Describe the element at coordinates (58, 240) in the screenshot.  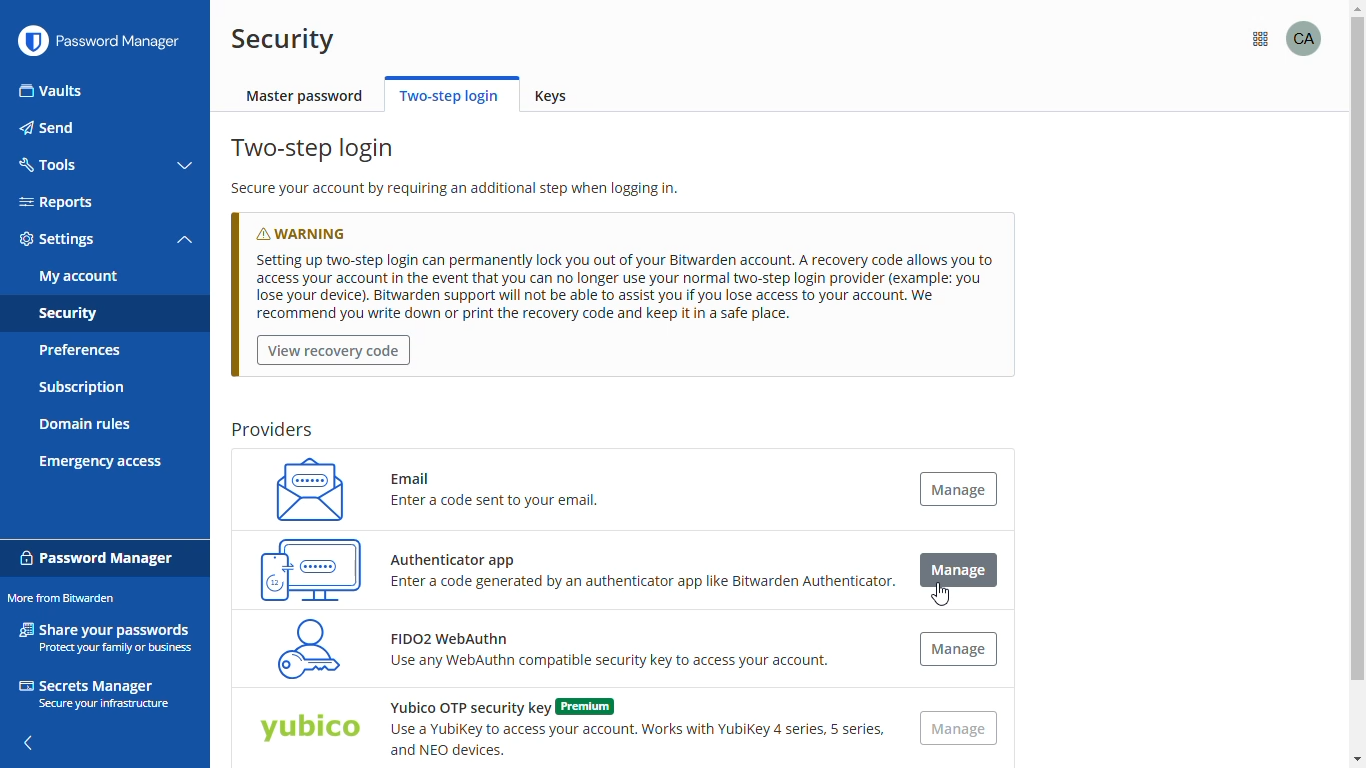
I see `settings` at that location.